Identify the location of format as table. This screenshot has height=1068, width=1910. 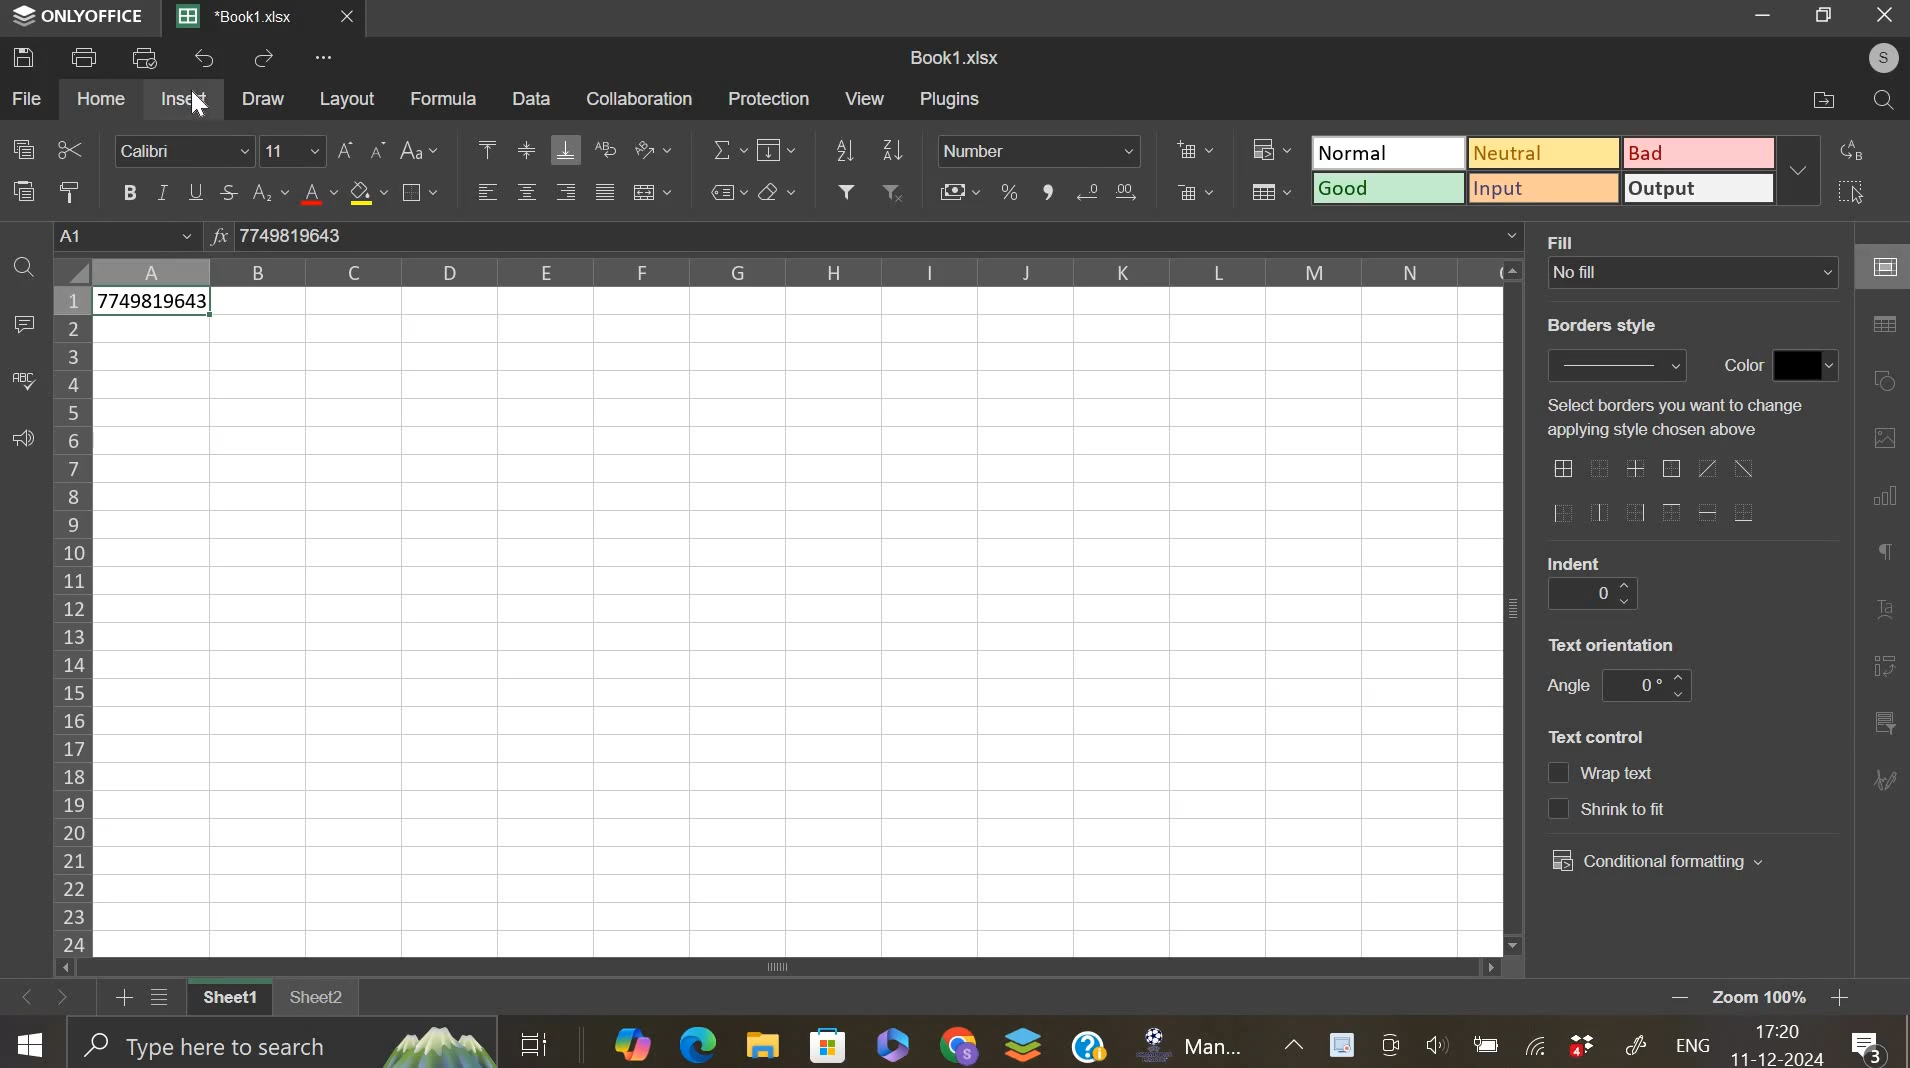
(1273, 194).